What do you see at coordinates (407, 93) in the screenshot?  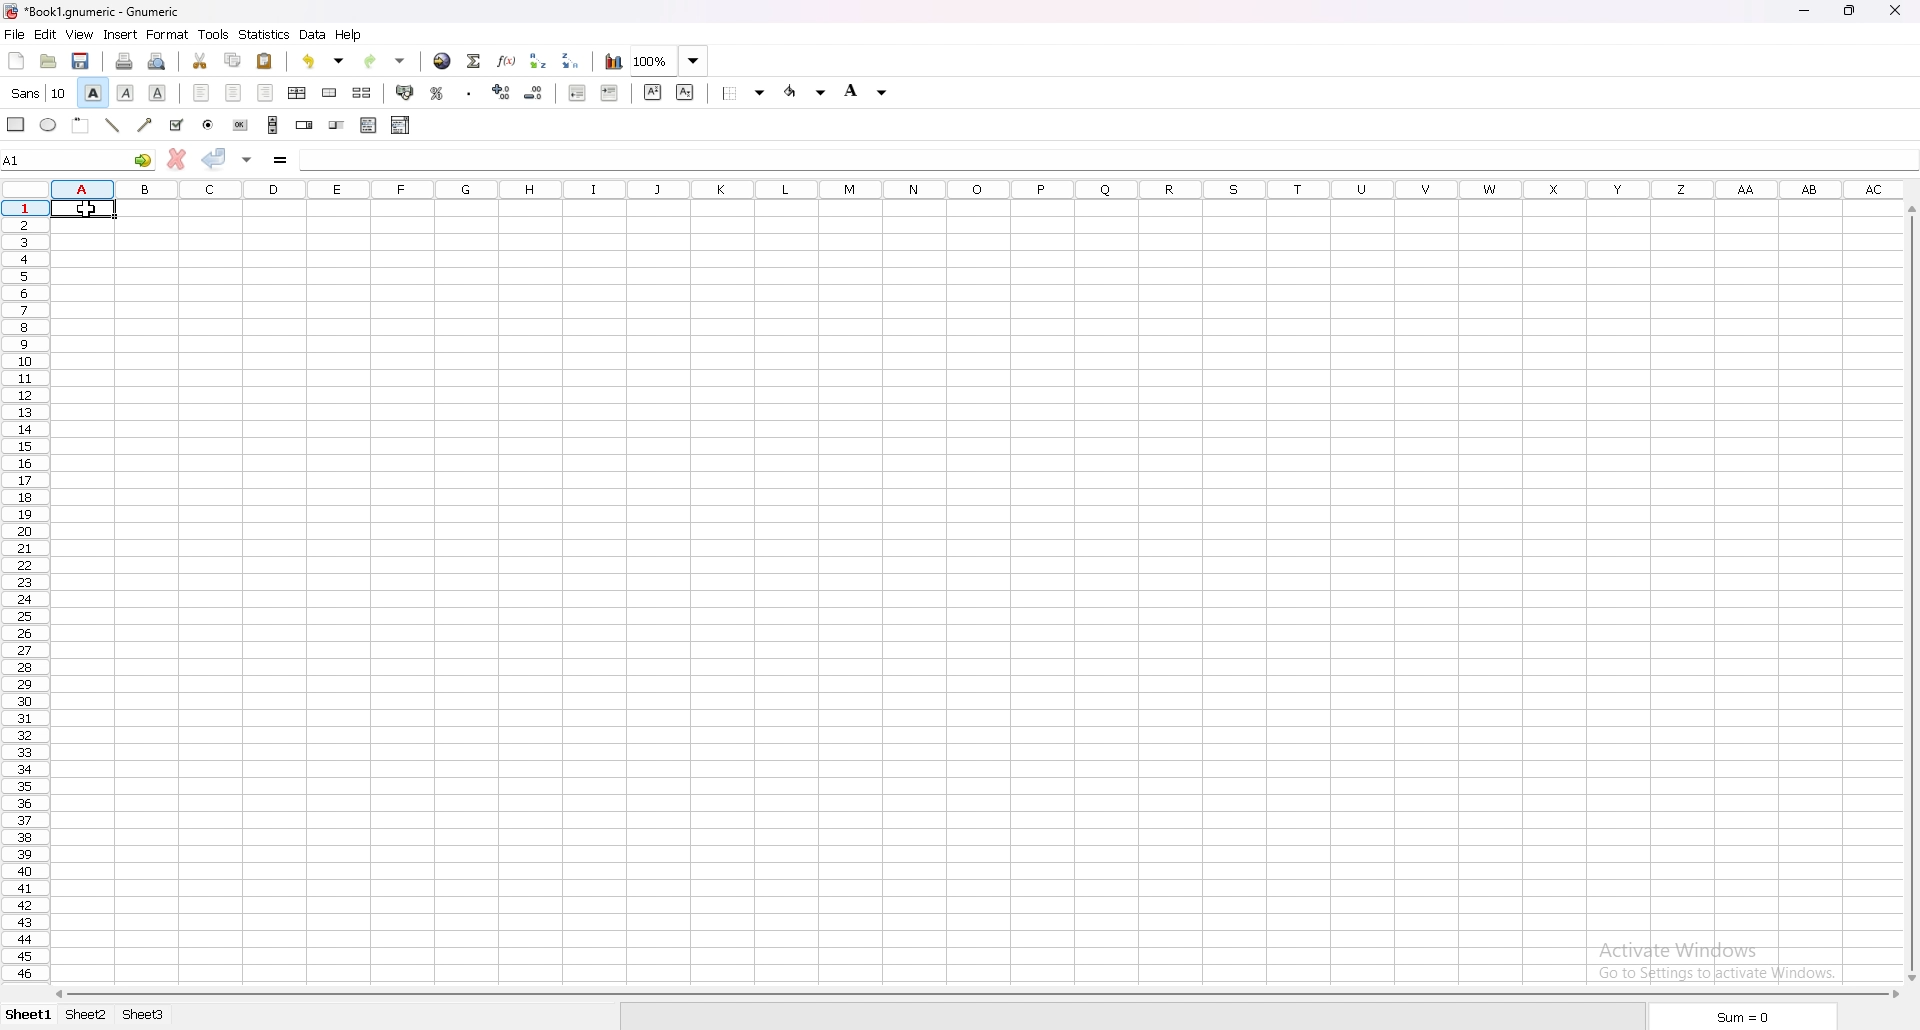 I see `accounting` at bounding box center [407, 93].